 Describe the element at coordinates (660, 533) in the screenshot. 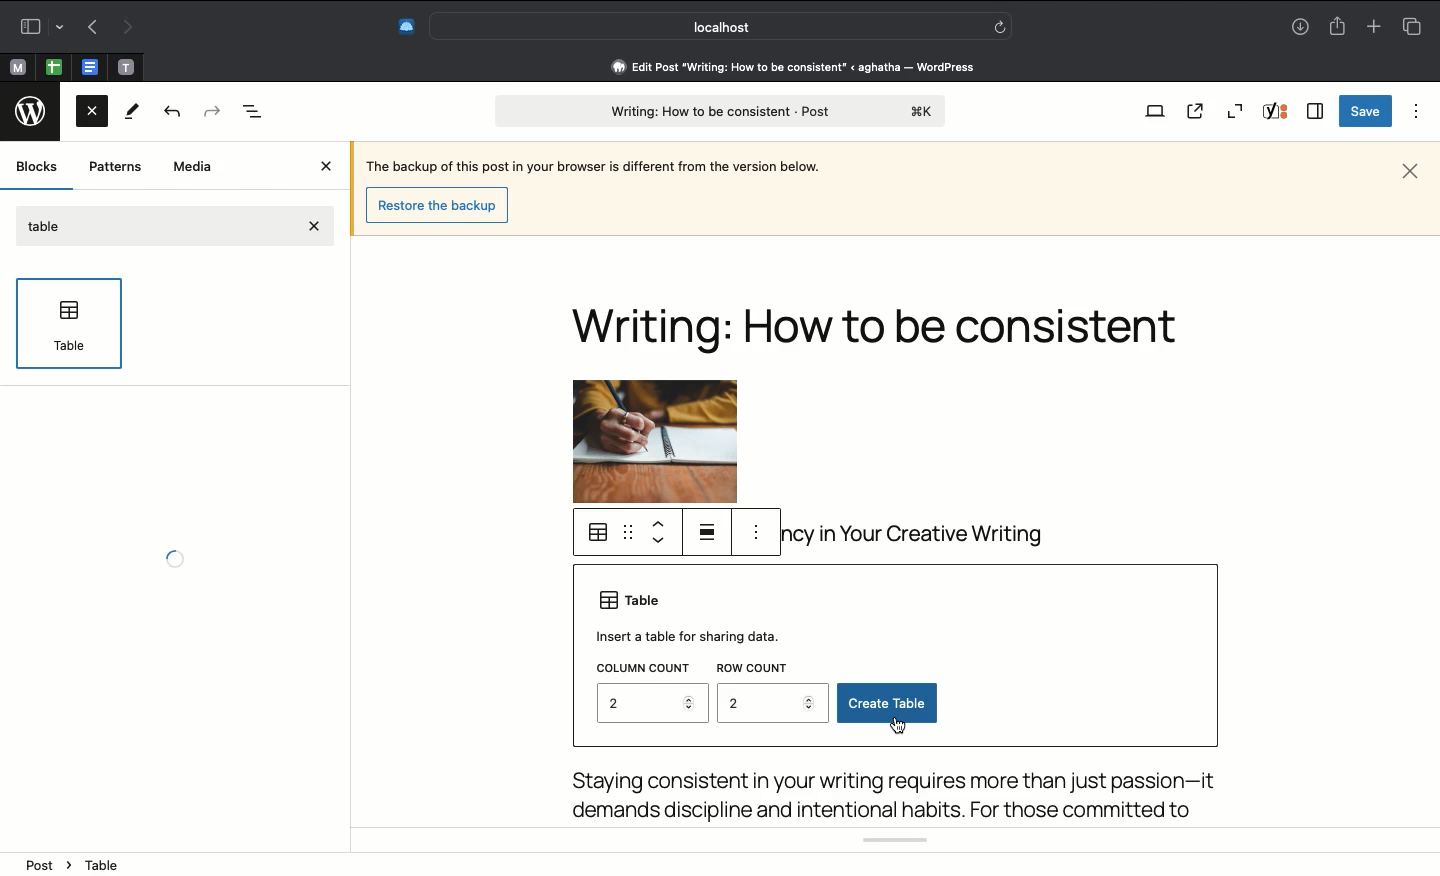

I see `Move up move down` at that location.